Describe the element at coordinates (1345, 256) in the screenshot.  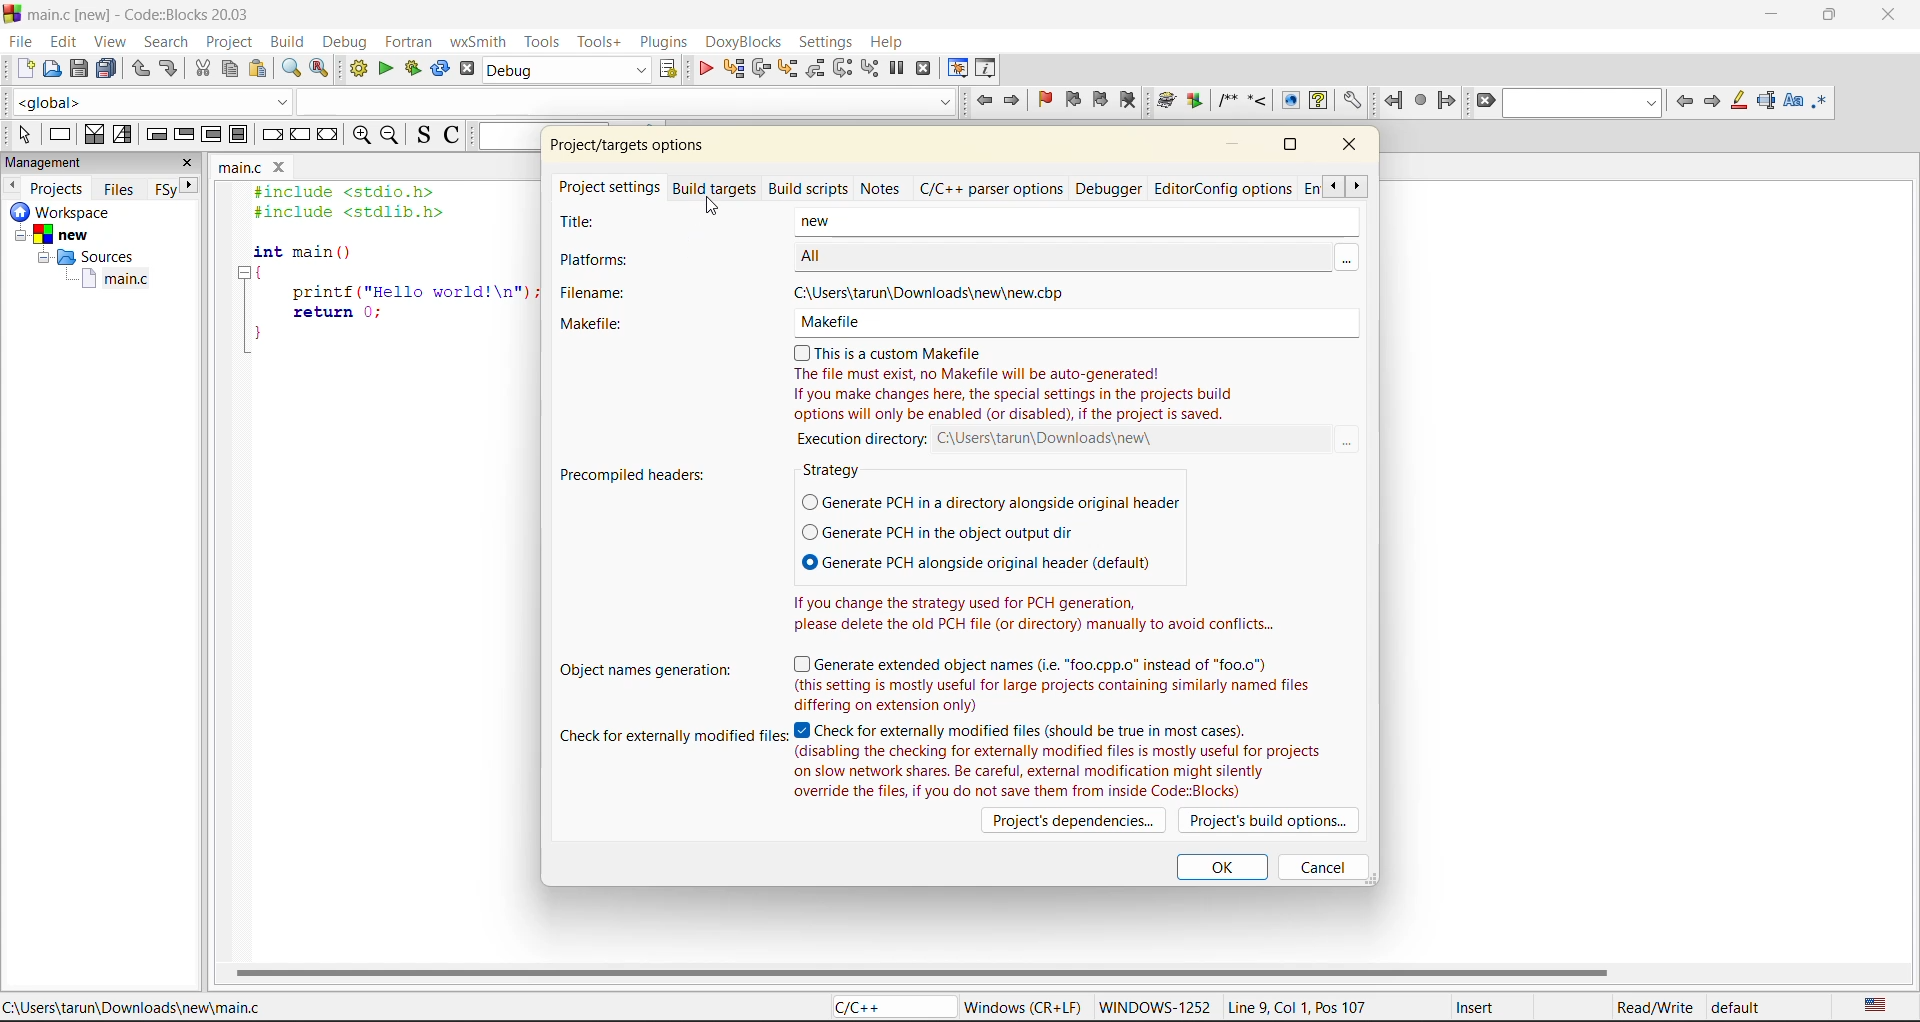
I see `more` at that location.